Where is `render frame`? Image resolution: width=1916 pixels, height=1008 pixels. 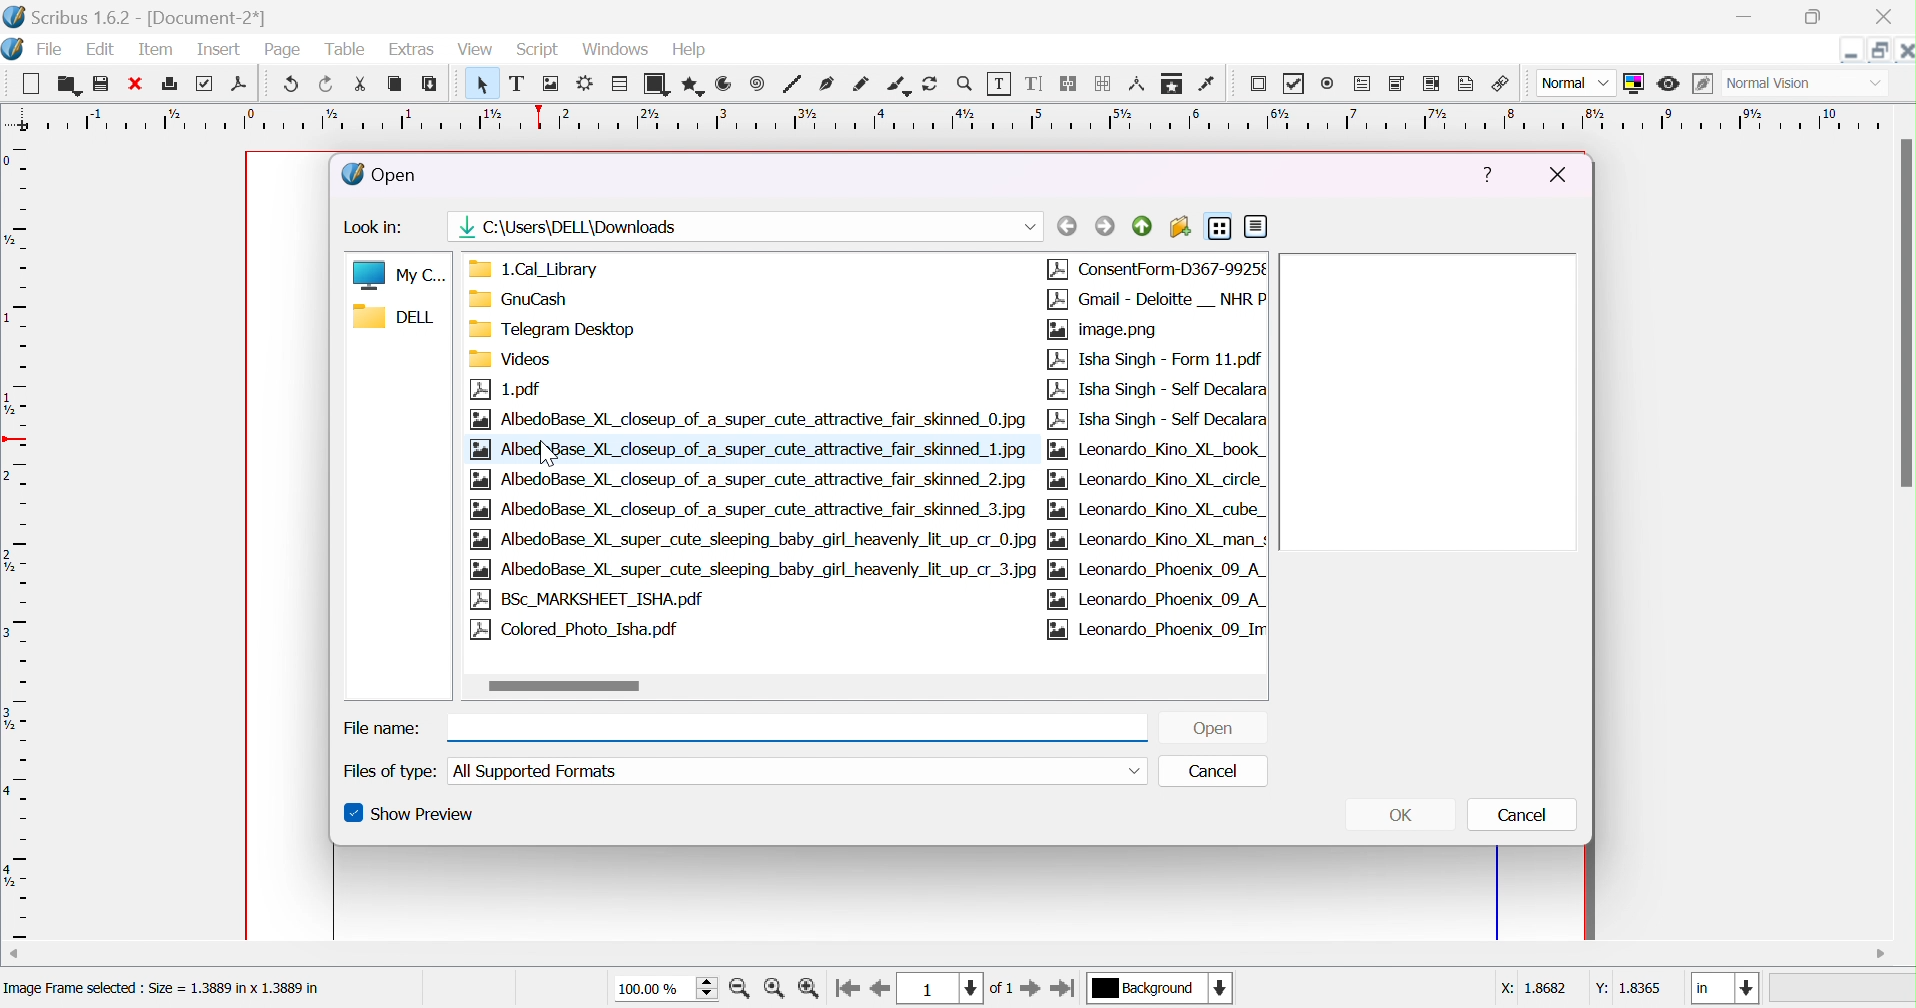 render frame is located at coordinates (586, 82).